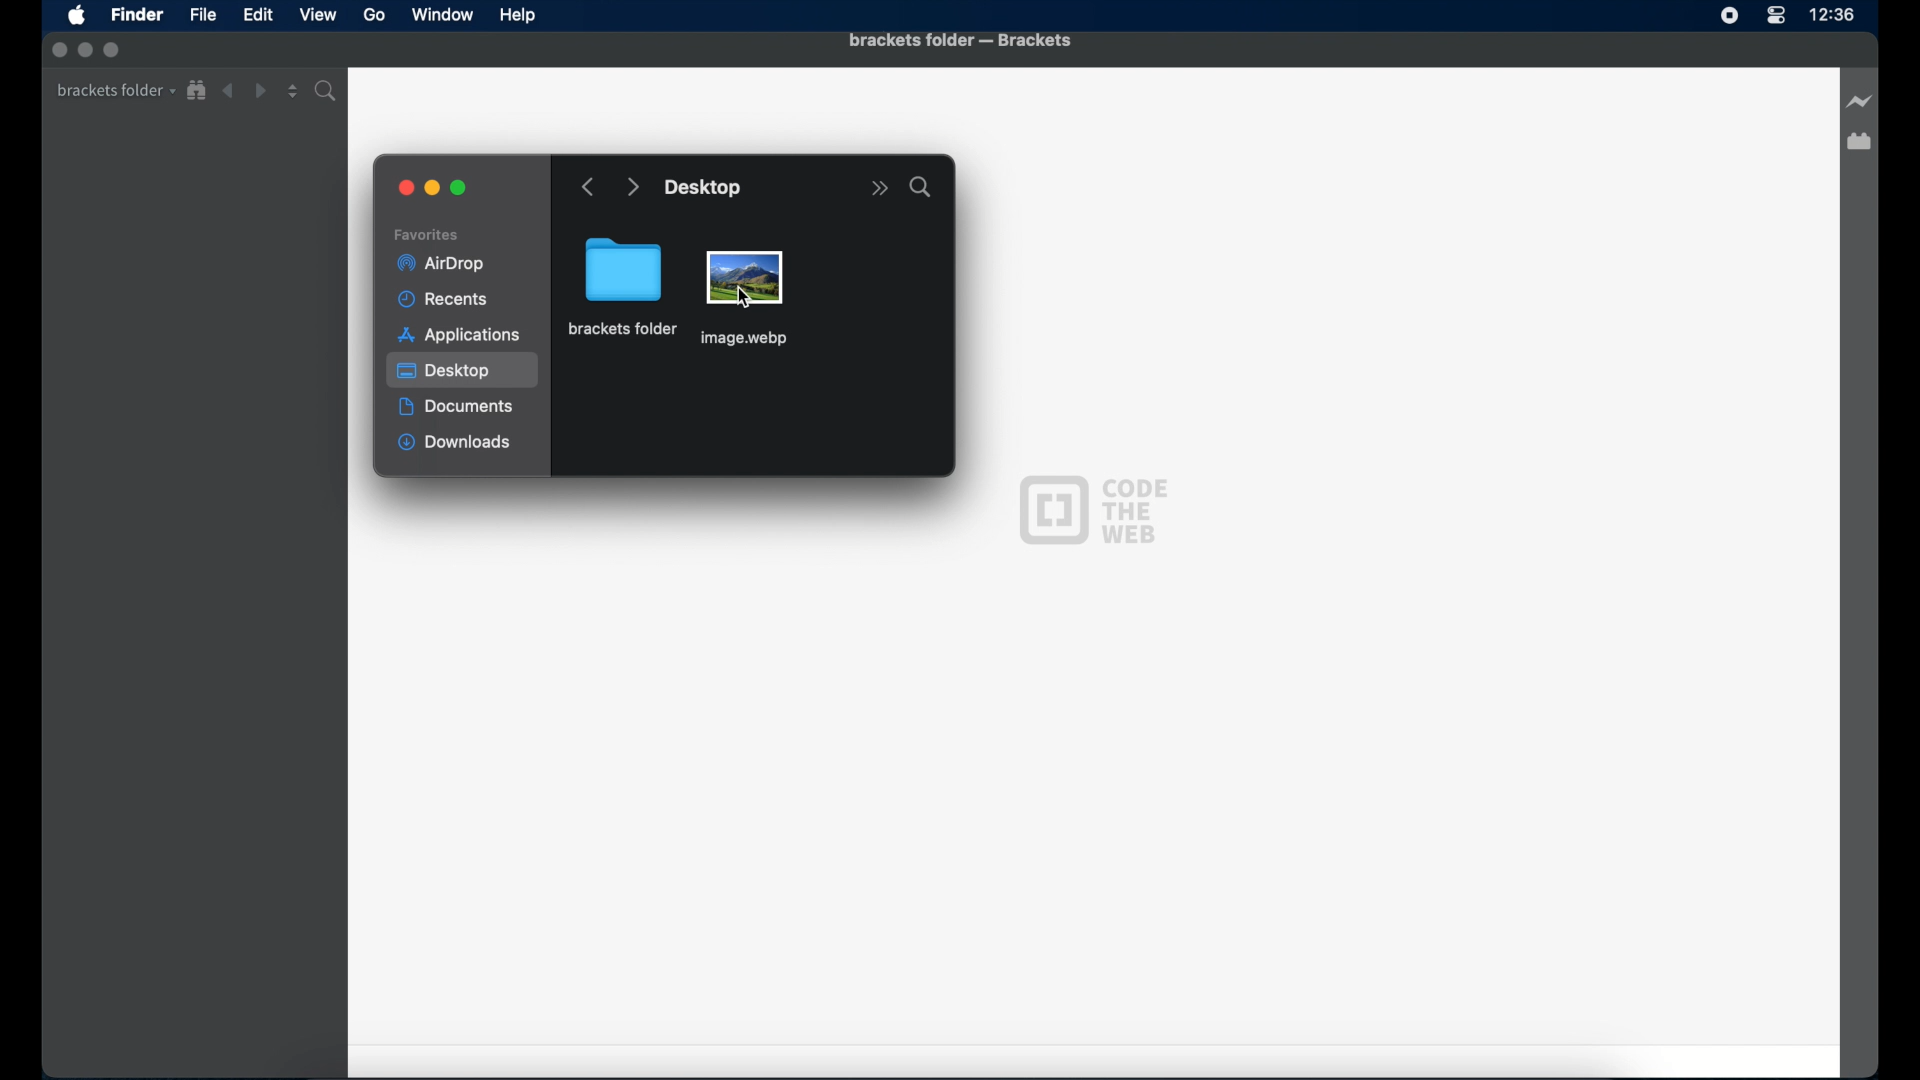 This screenshot has height=1080, width=1920. What do you see at coordinates (433, 189) in the screenshot?
I see `minimize` at bounding box center [433, 189].